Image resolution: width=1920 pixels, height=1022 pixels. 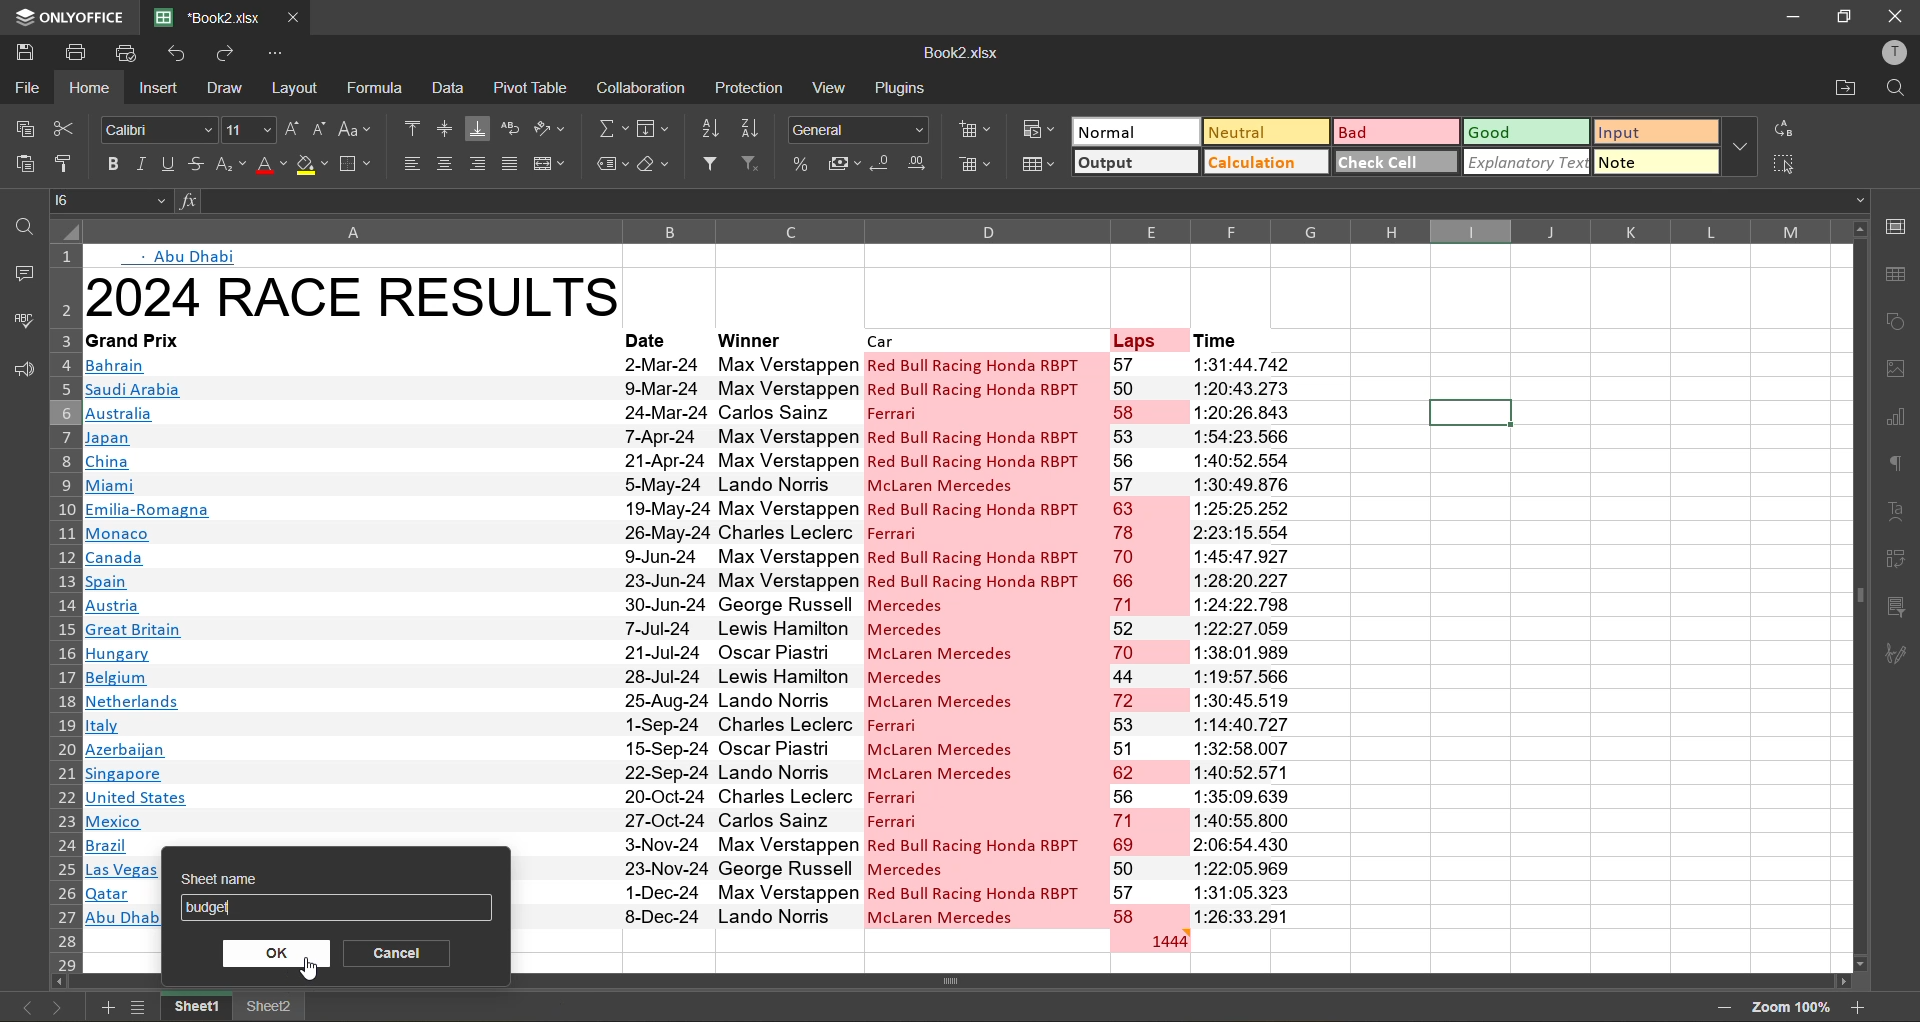 I want to click on pivot table, so click(x=1898, y=562).